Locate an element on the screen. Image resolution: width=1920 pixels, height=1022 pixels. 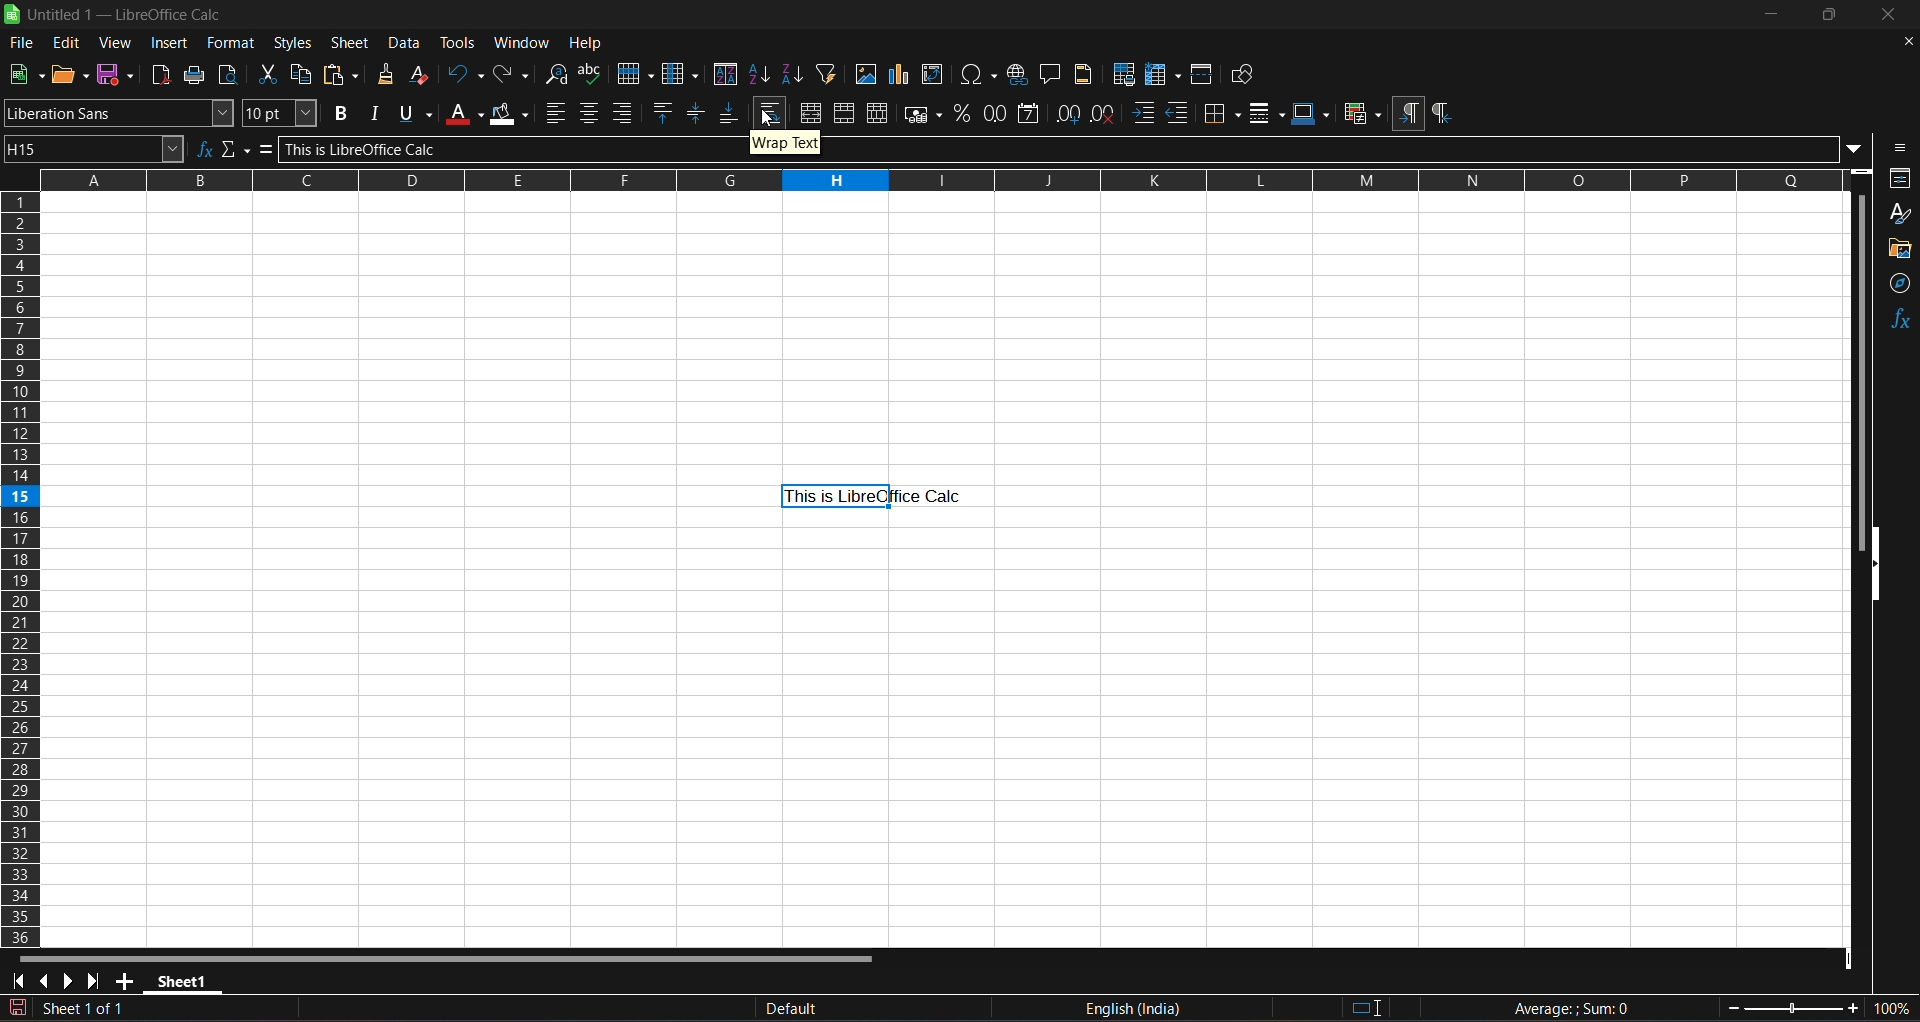
sheet 1 is located at coordinates (186, 980).